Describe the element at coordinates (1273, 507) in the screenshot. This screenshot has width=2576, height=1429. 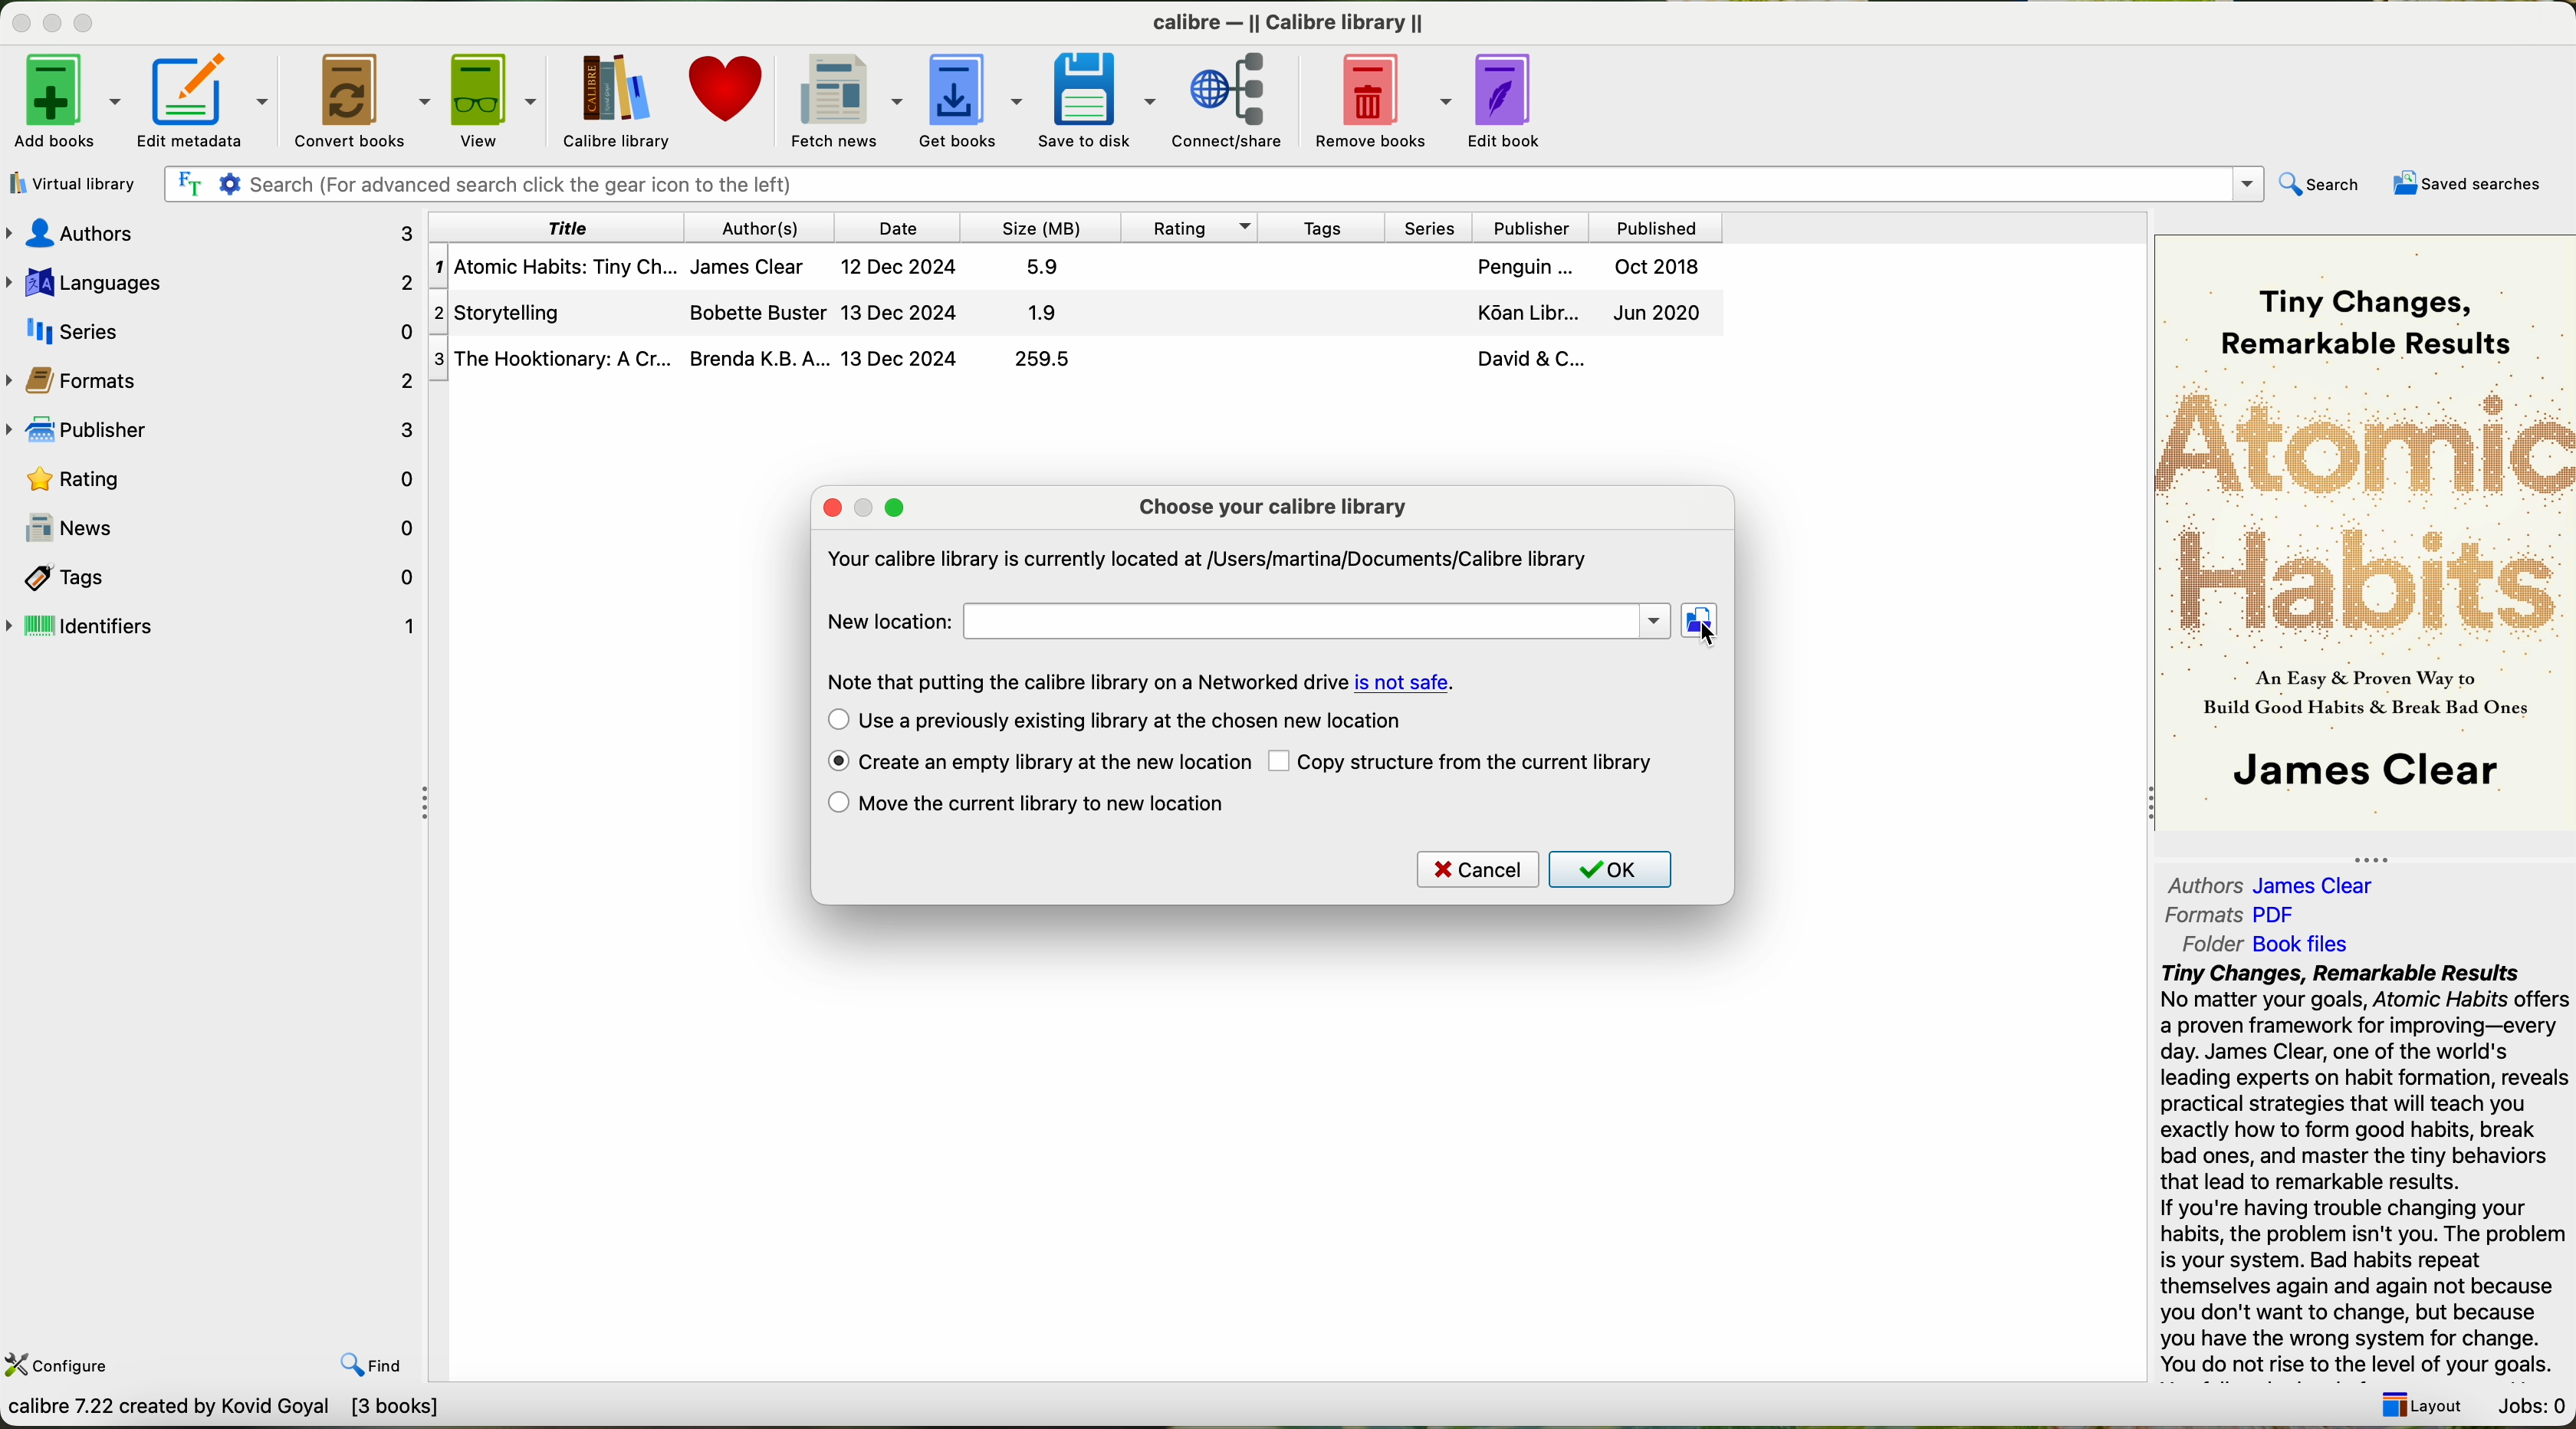
I see `choose your calibre library` at that location.